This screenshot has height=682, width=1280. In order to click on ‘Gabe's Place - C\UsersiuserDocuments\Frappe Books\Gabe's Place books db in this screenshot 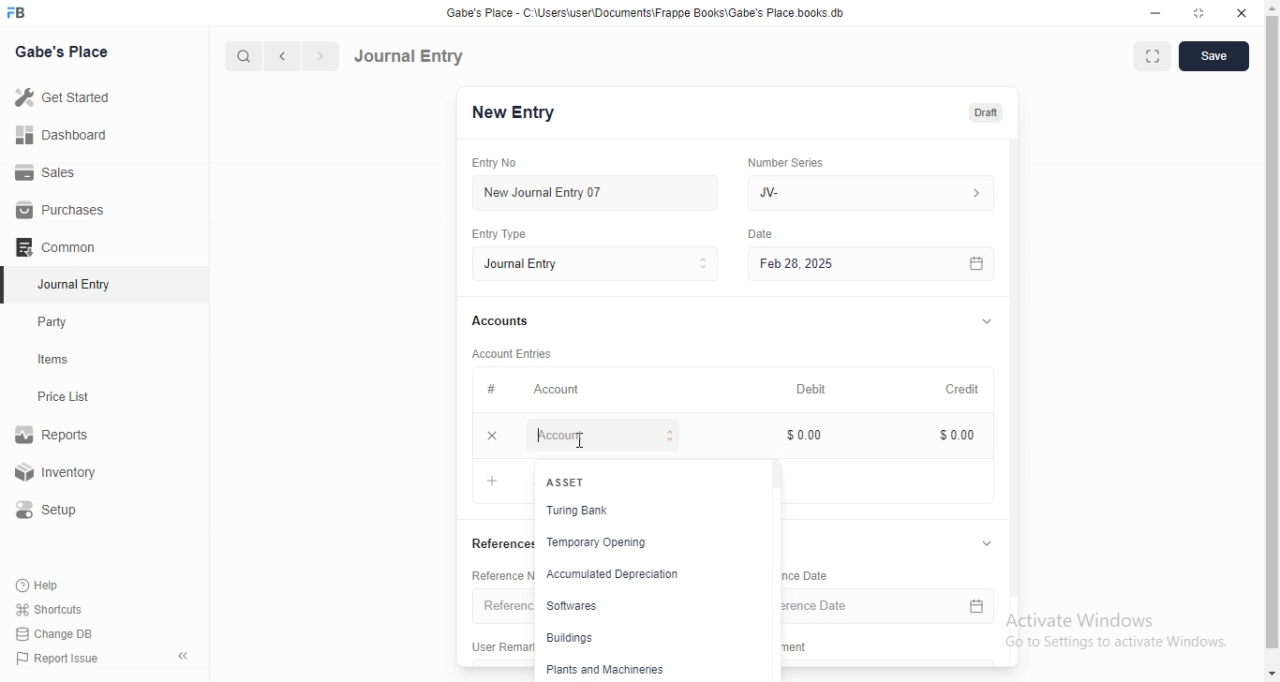, I will do `click(653, 12)`.